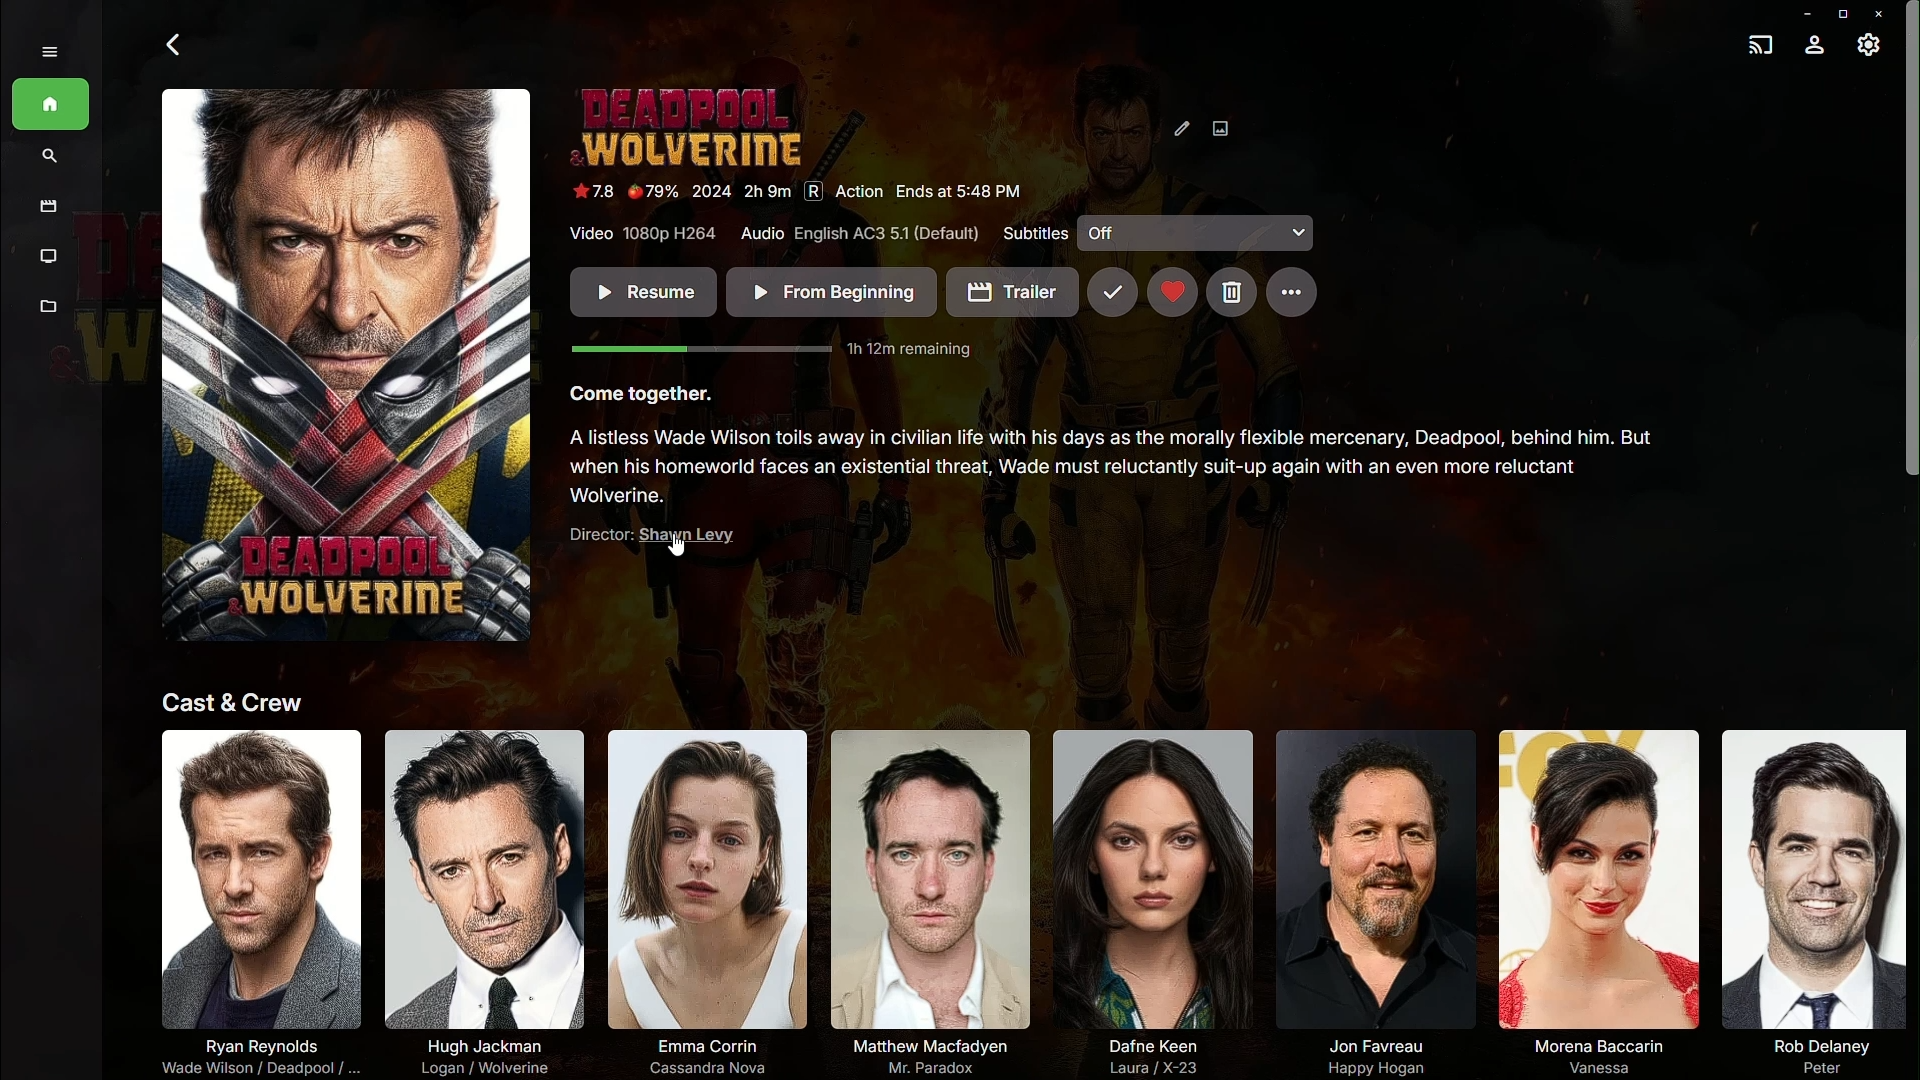 The image size is (1920, 1080). Describe the element at coordinates (44, 310) in the screenshot. I see `Metadata` at that location.